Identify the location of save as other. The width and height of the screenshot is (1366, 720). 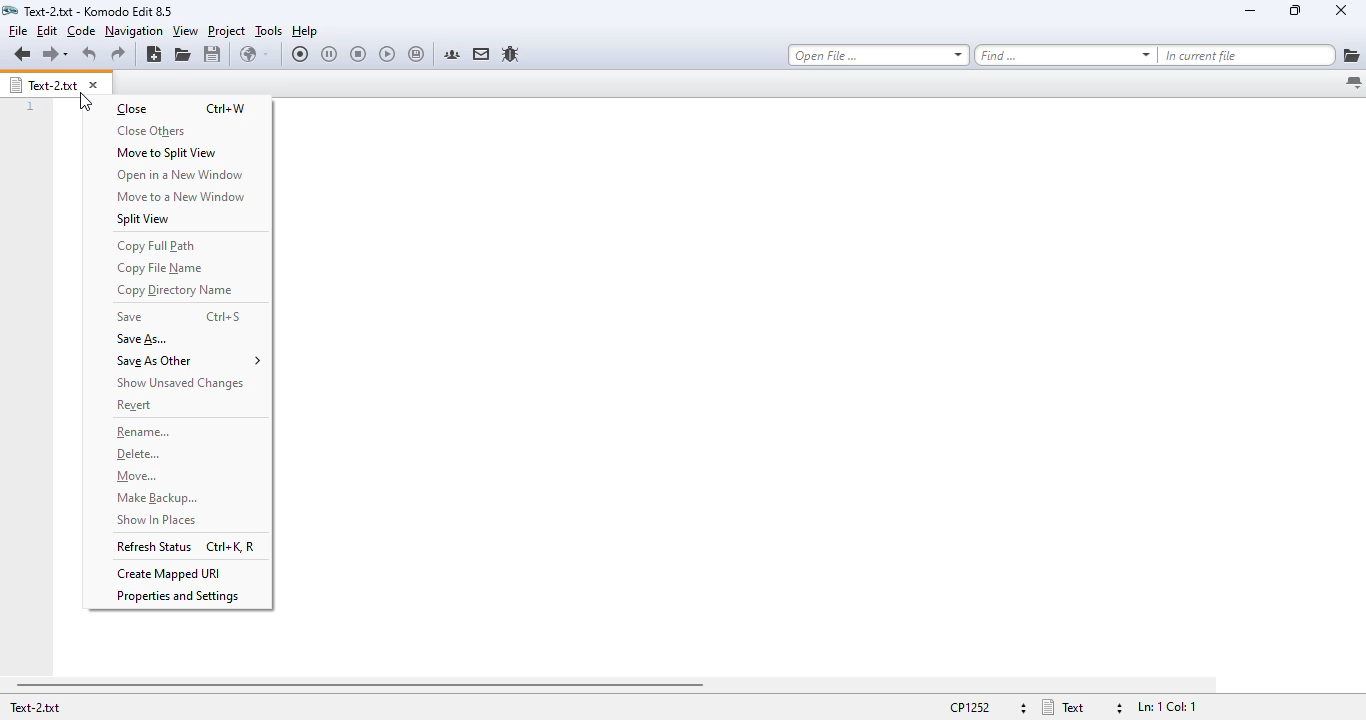
(189, 361).